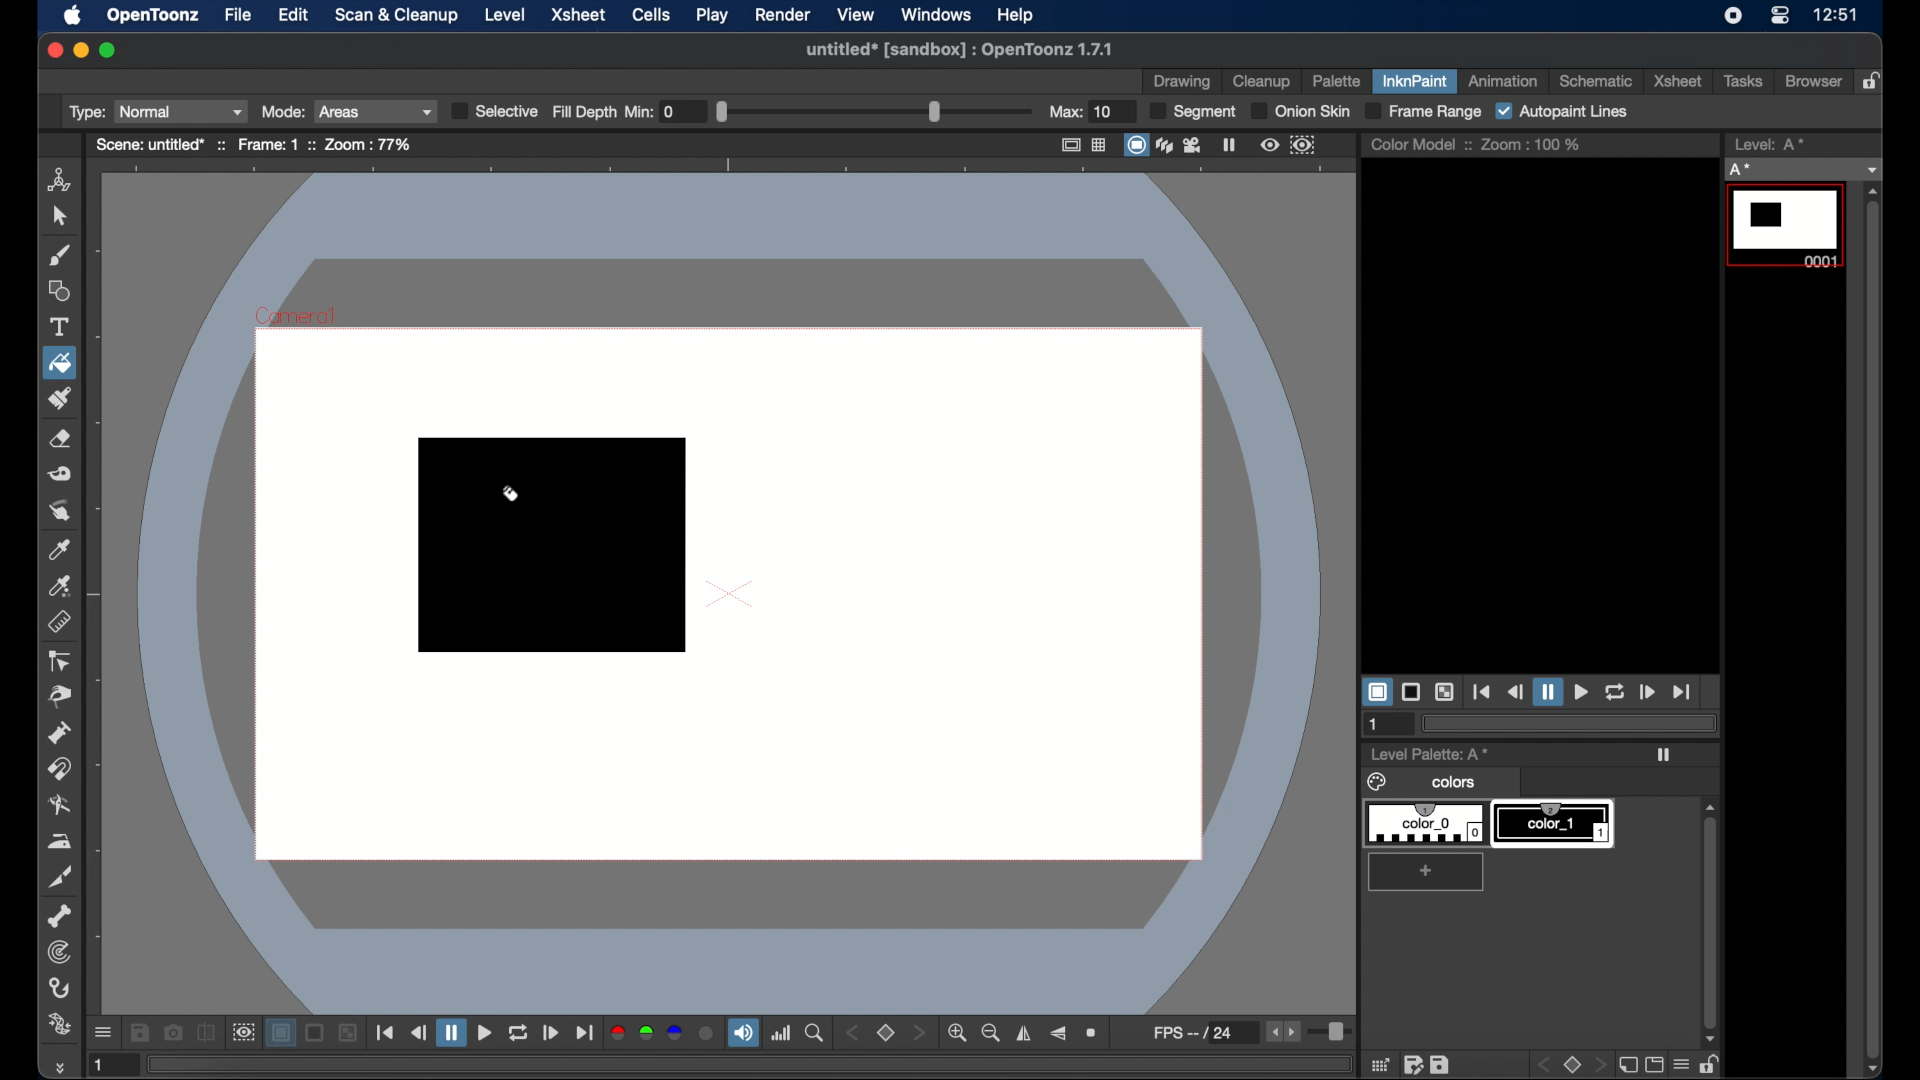  What do you see at coordinates (242, 1033) in the screenshot?
I see `sub camera view` at bounding box center [242, 1033].